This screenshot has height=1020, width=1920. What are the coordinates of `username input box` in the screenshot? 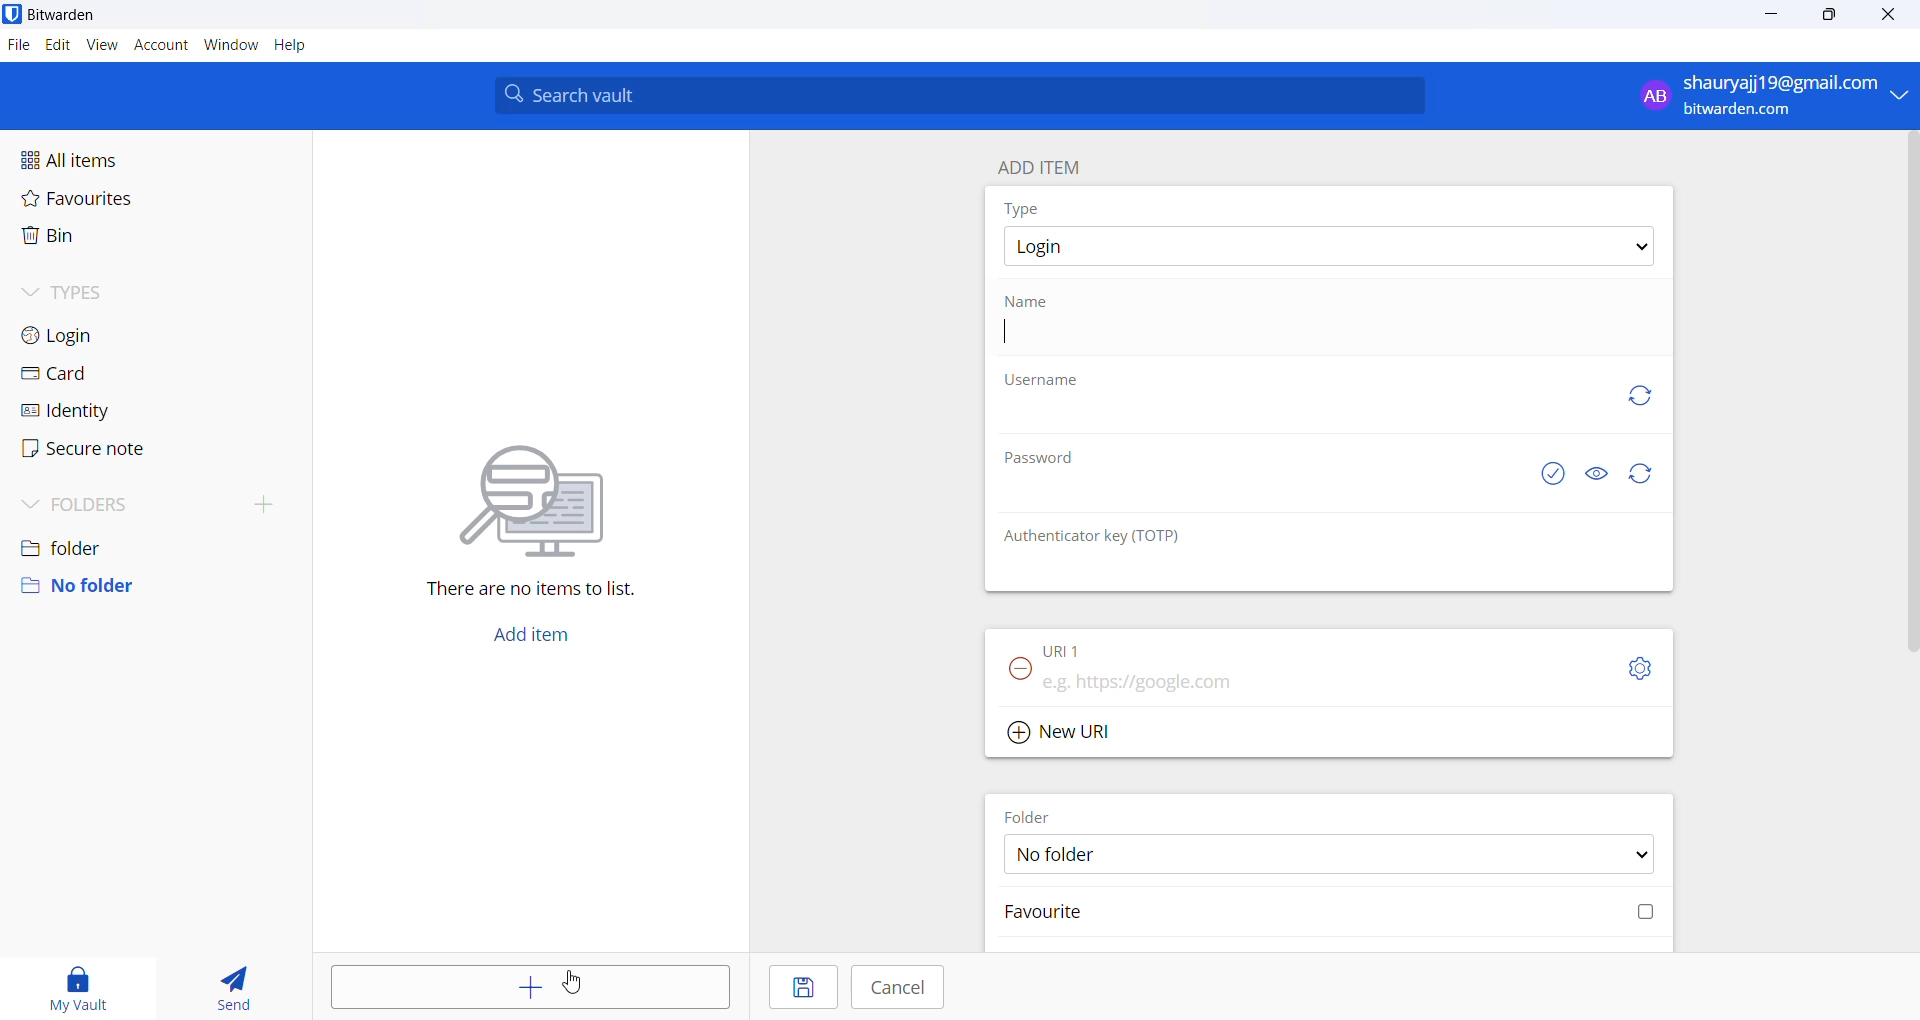 It's located at (1287, 417).